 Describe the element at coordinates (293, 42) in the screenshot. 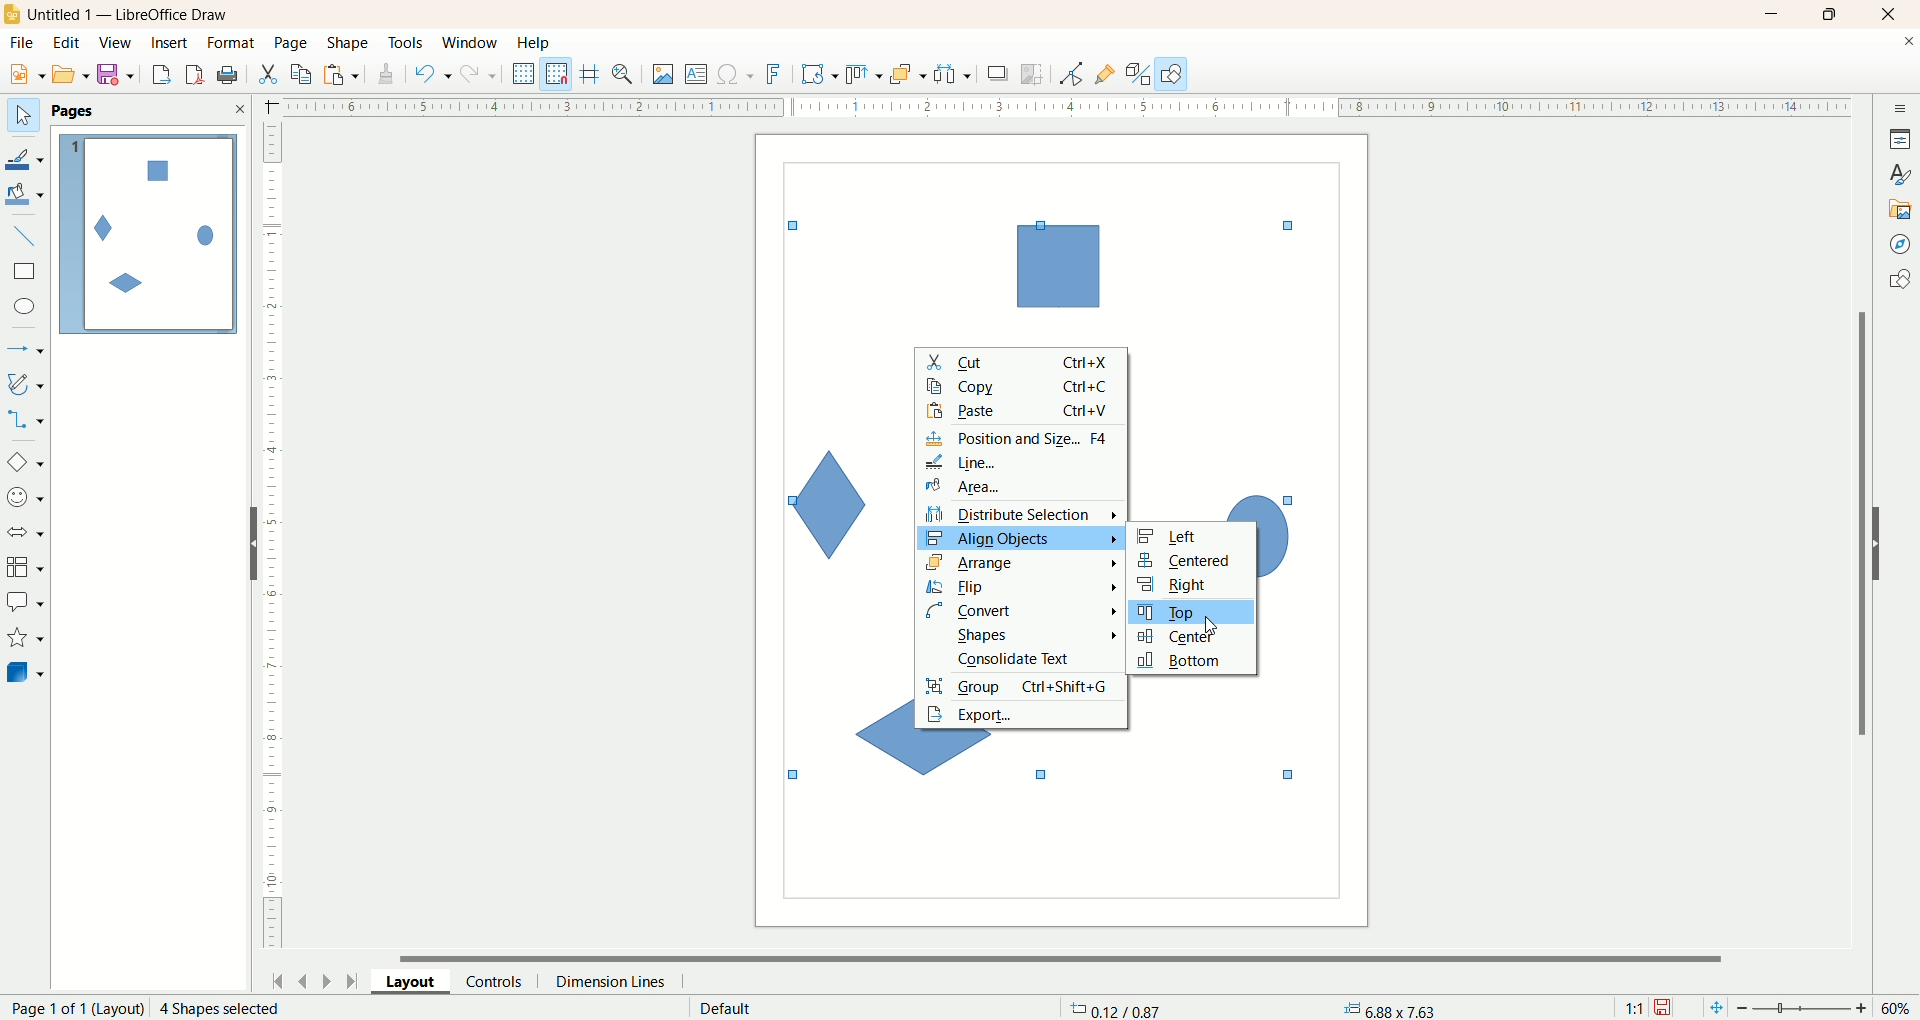

I see `page` at that location.